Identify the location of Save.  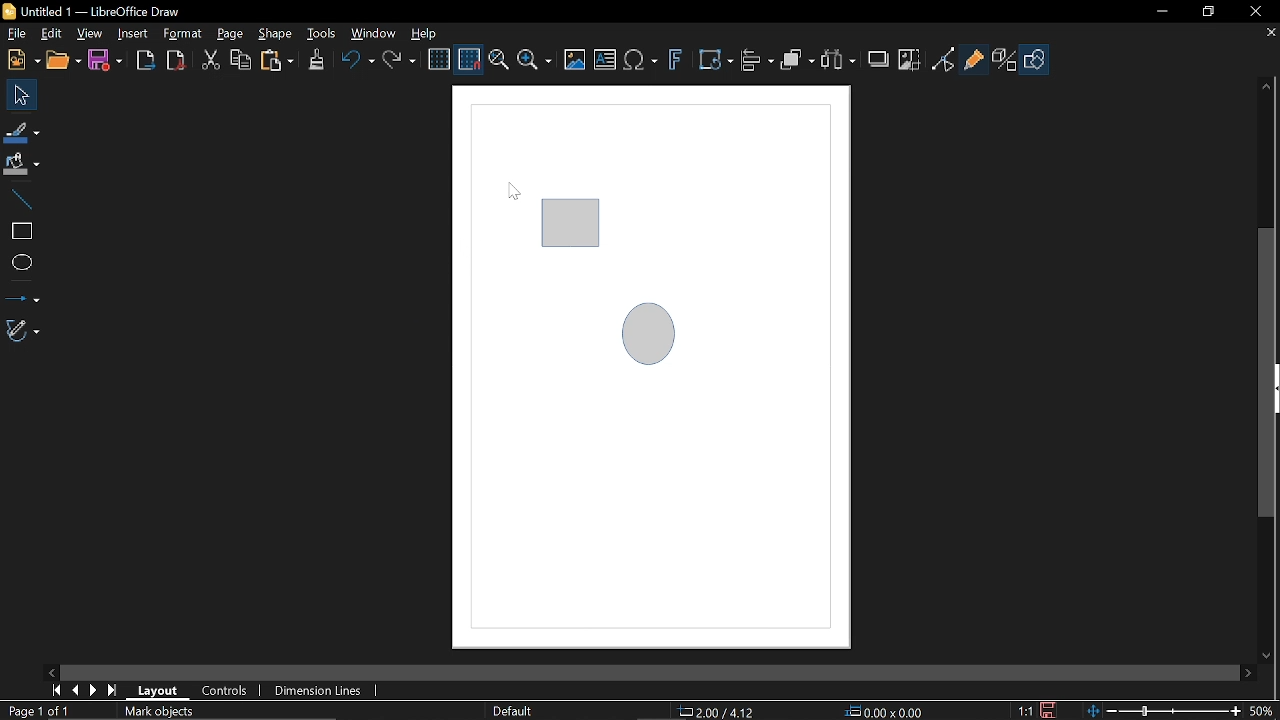
(1049, 710).